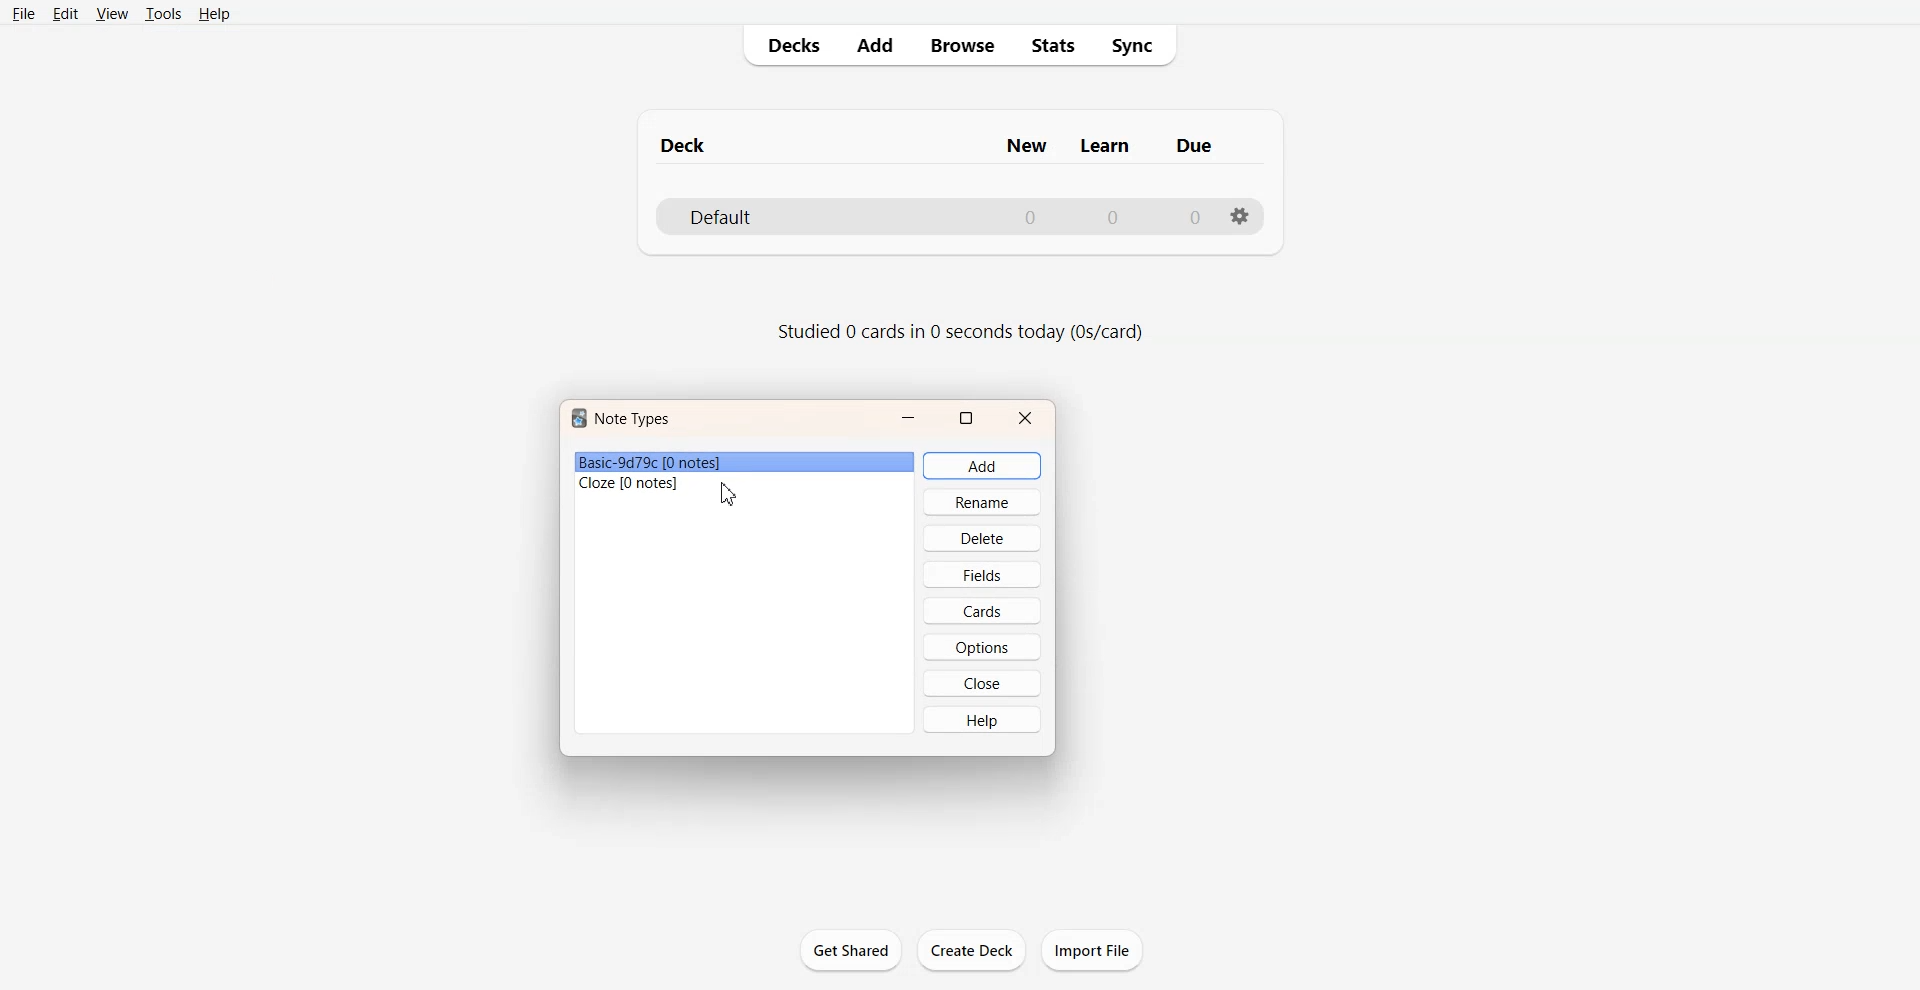  Describe the element at coordinates (981, 466) in the screenshot. I see `Add` at that location.